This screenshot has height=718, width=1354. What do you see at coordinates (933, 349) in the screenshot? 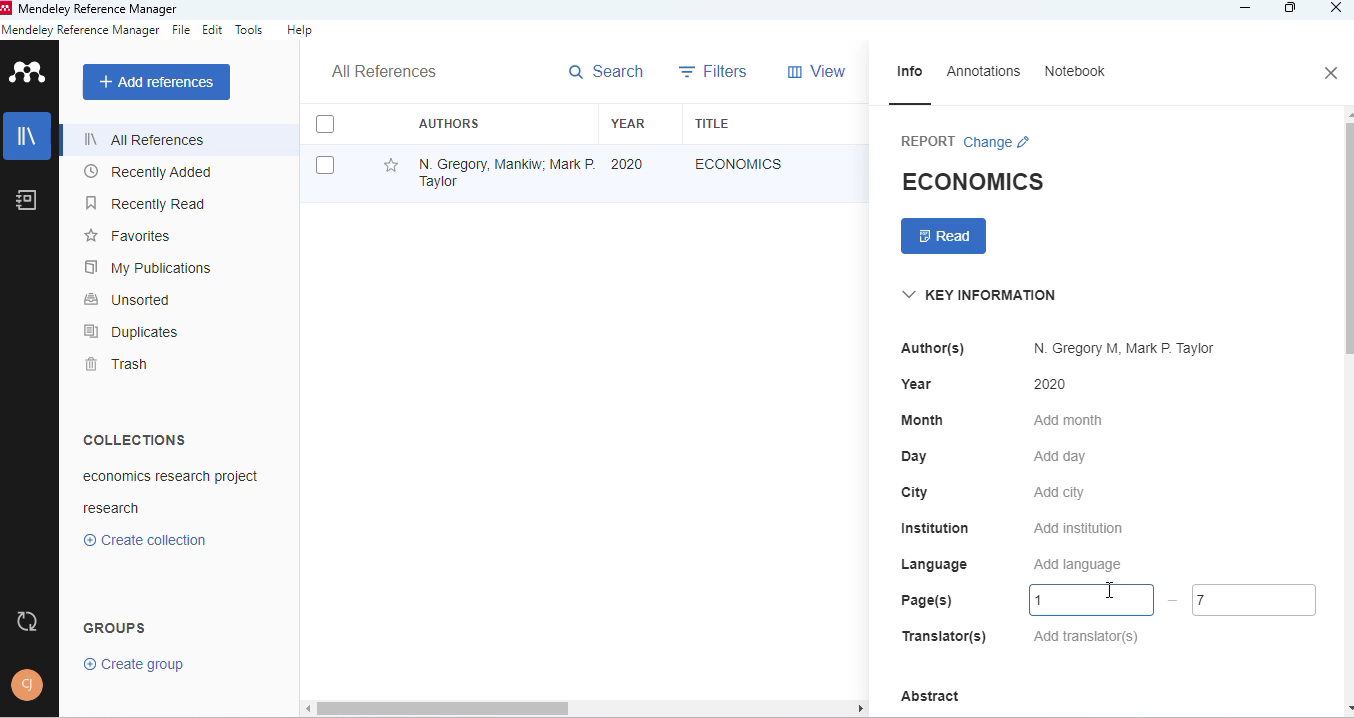
I see `authors` at bounding box center [933, 349].